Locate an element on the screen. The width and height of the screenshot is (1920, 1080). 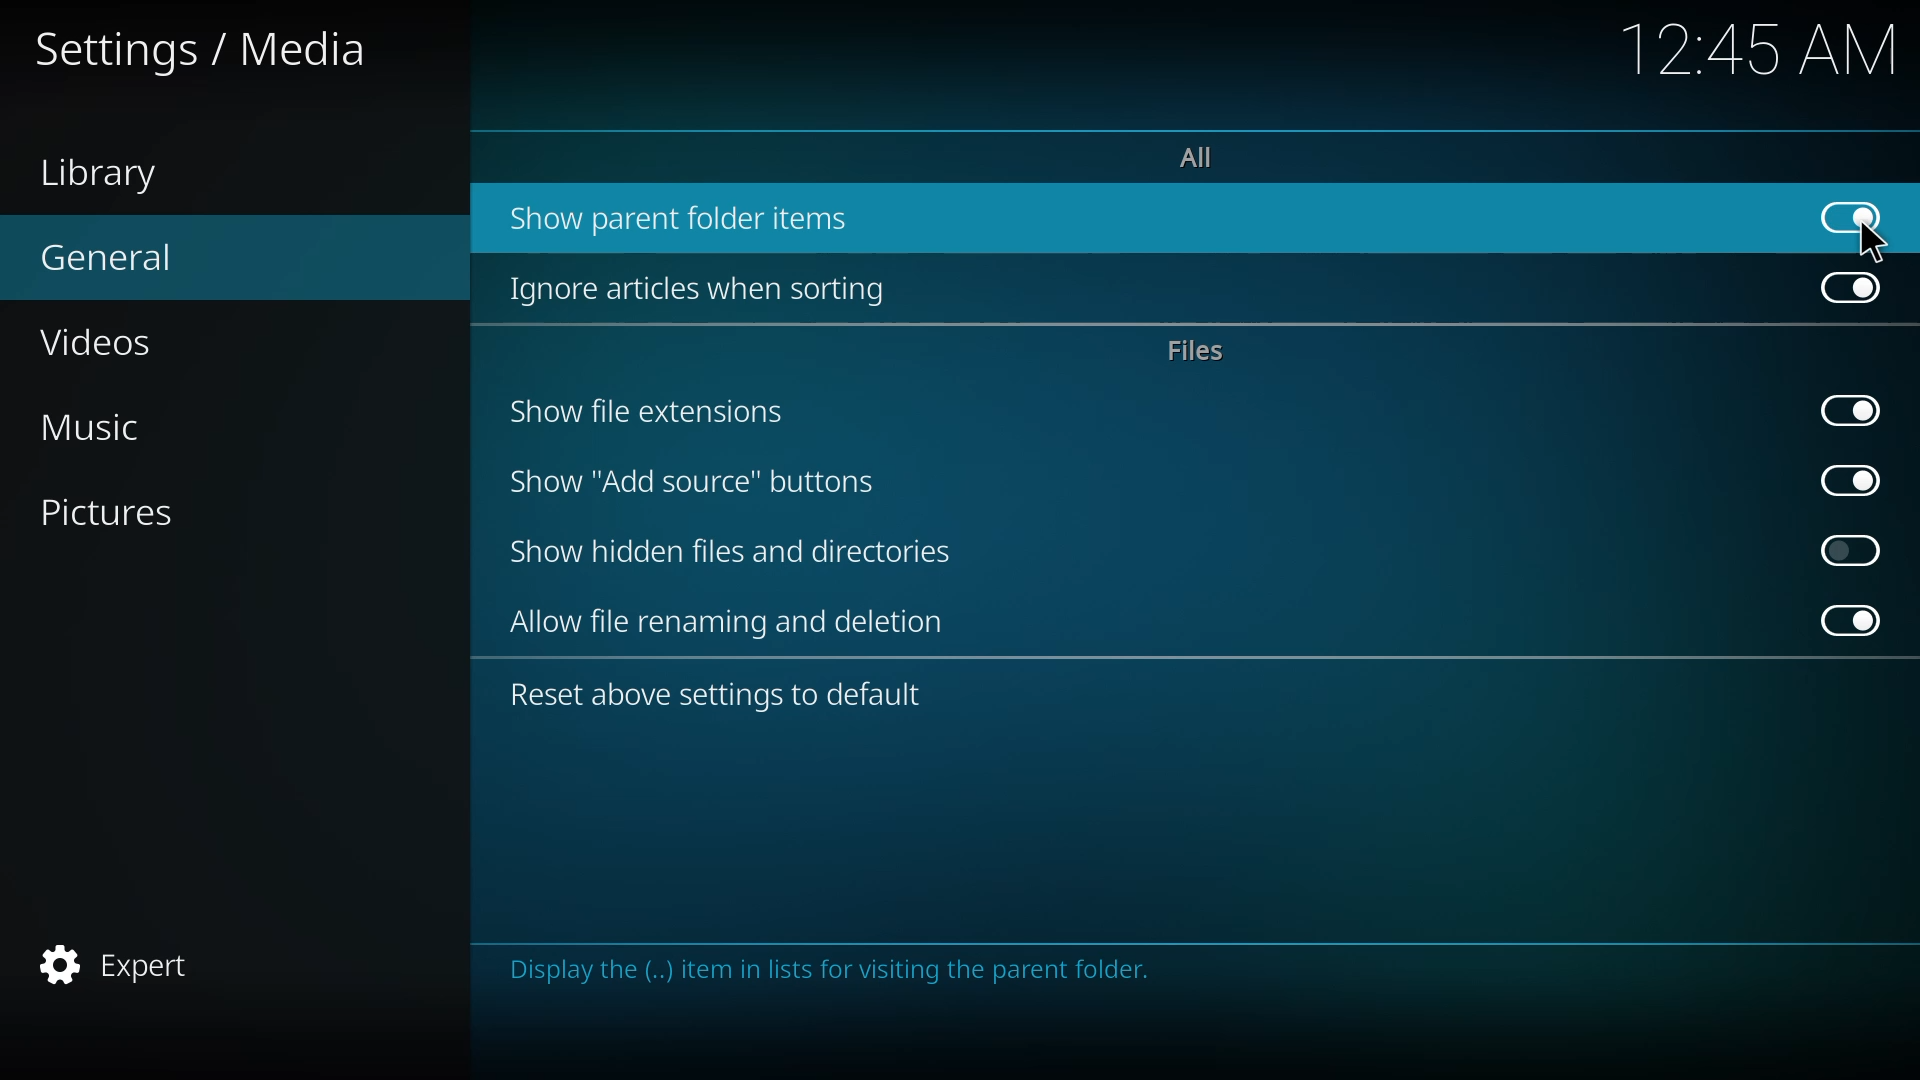
enabled is located at coordinates (1848, 214).